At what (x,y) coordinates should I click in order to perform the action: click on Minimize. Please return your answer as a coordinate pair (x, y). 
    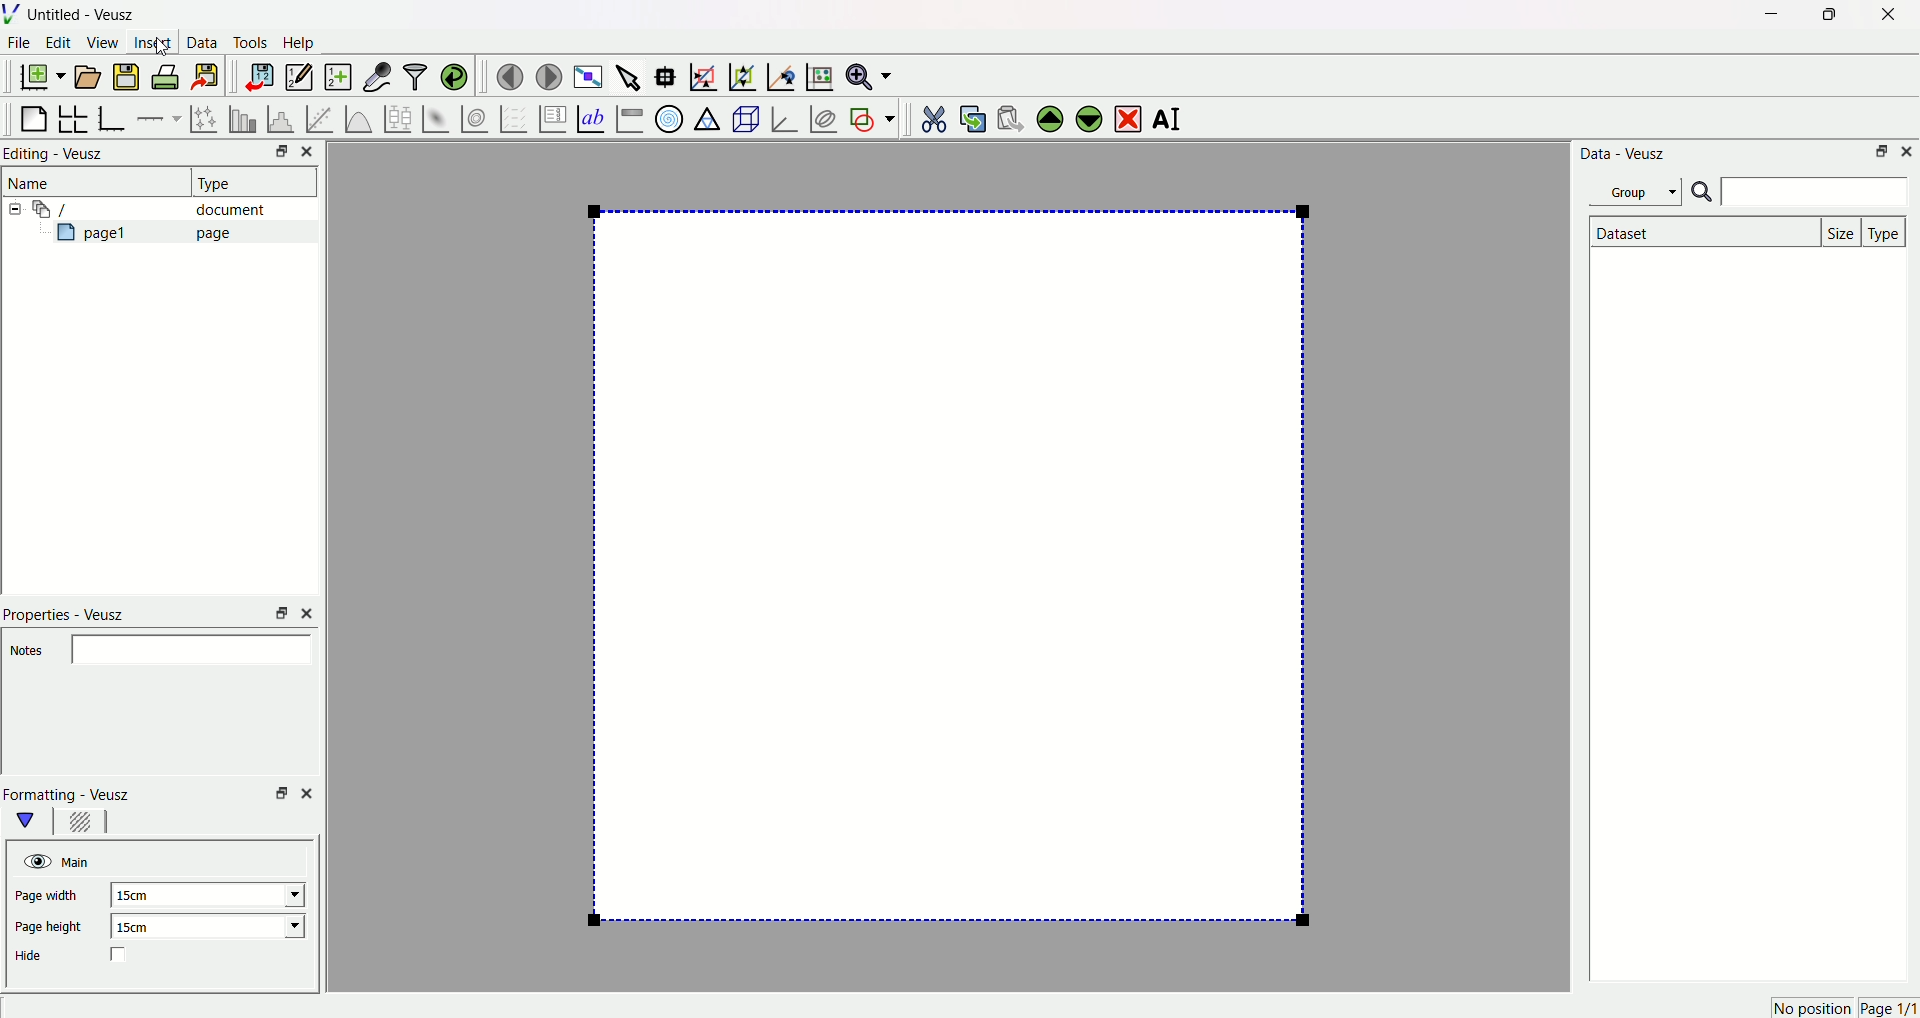
    Looking at the image, I should click on (1880, 153).